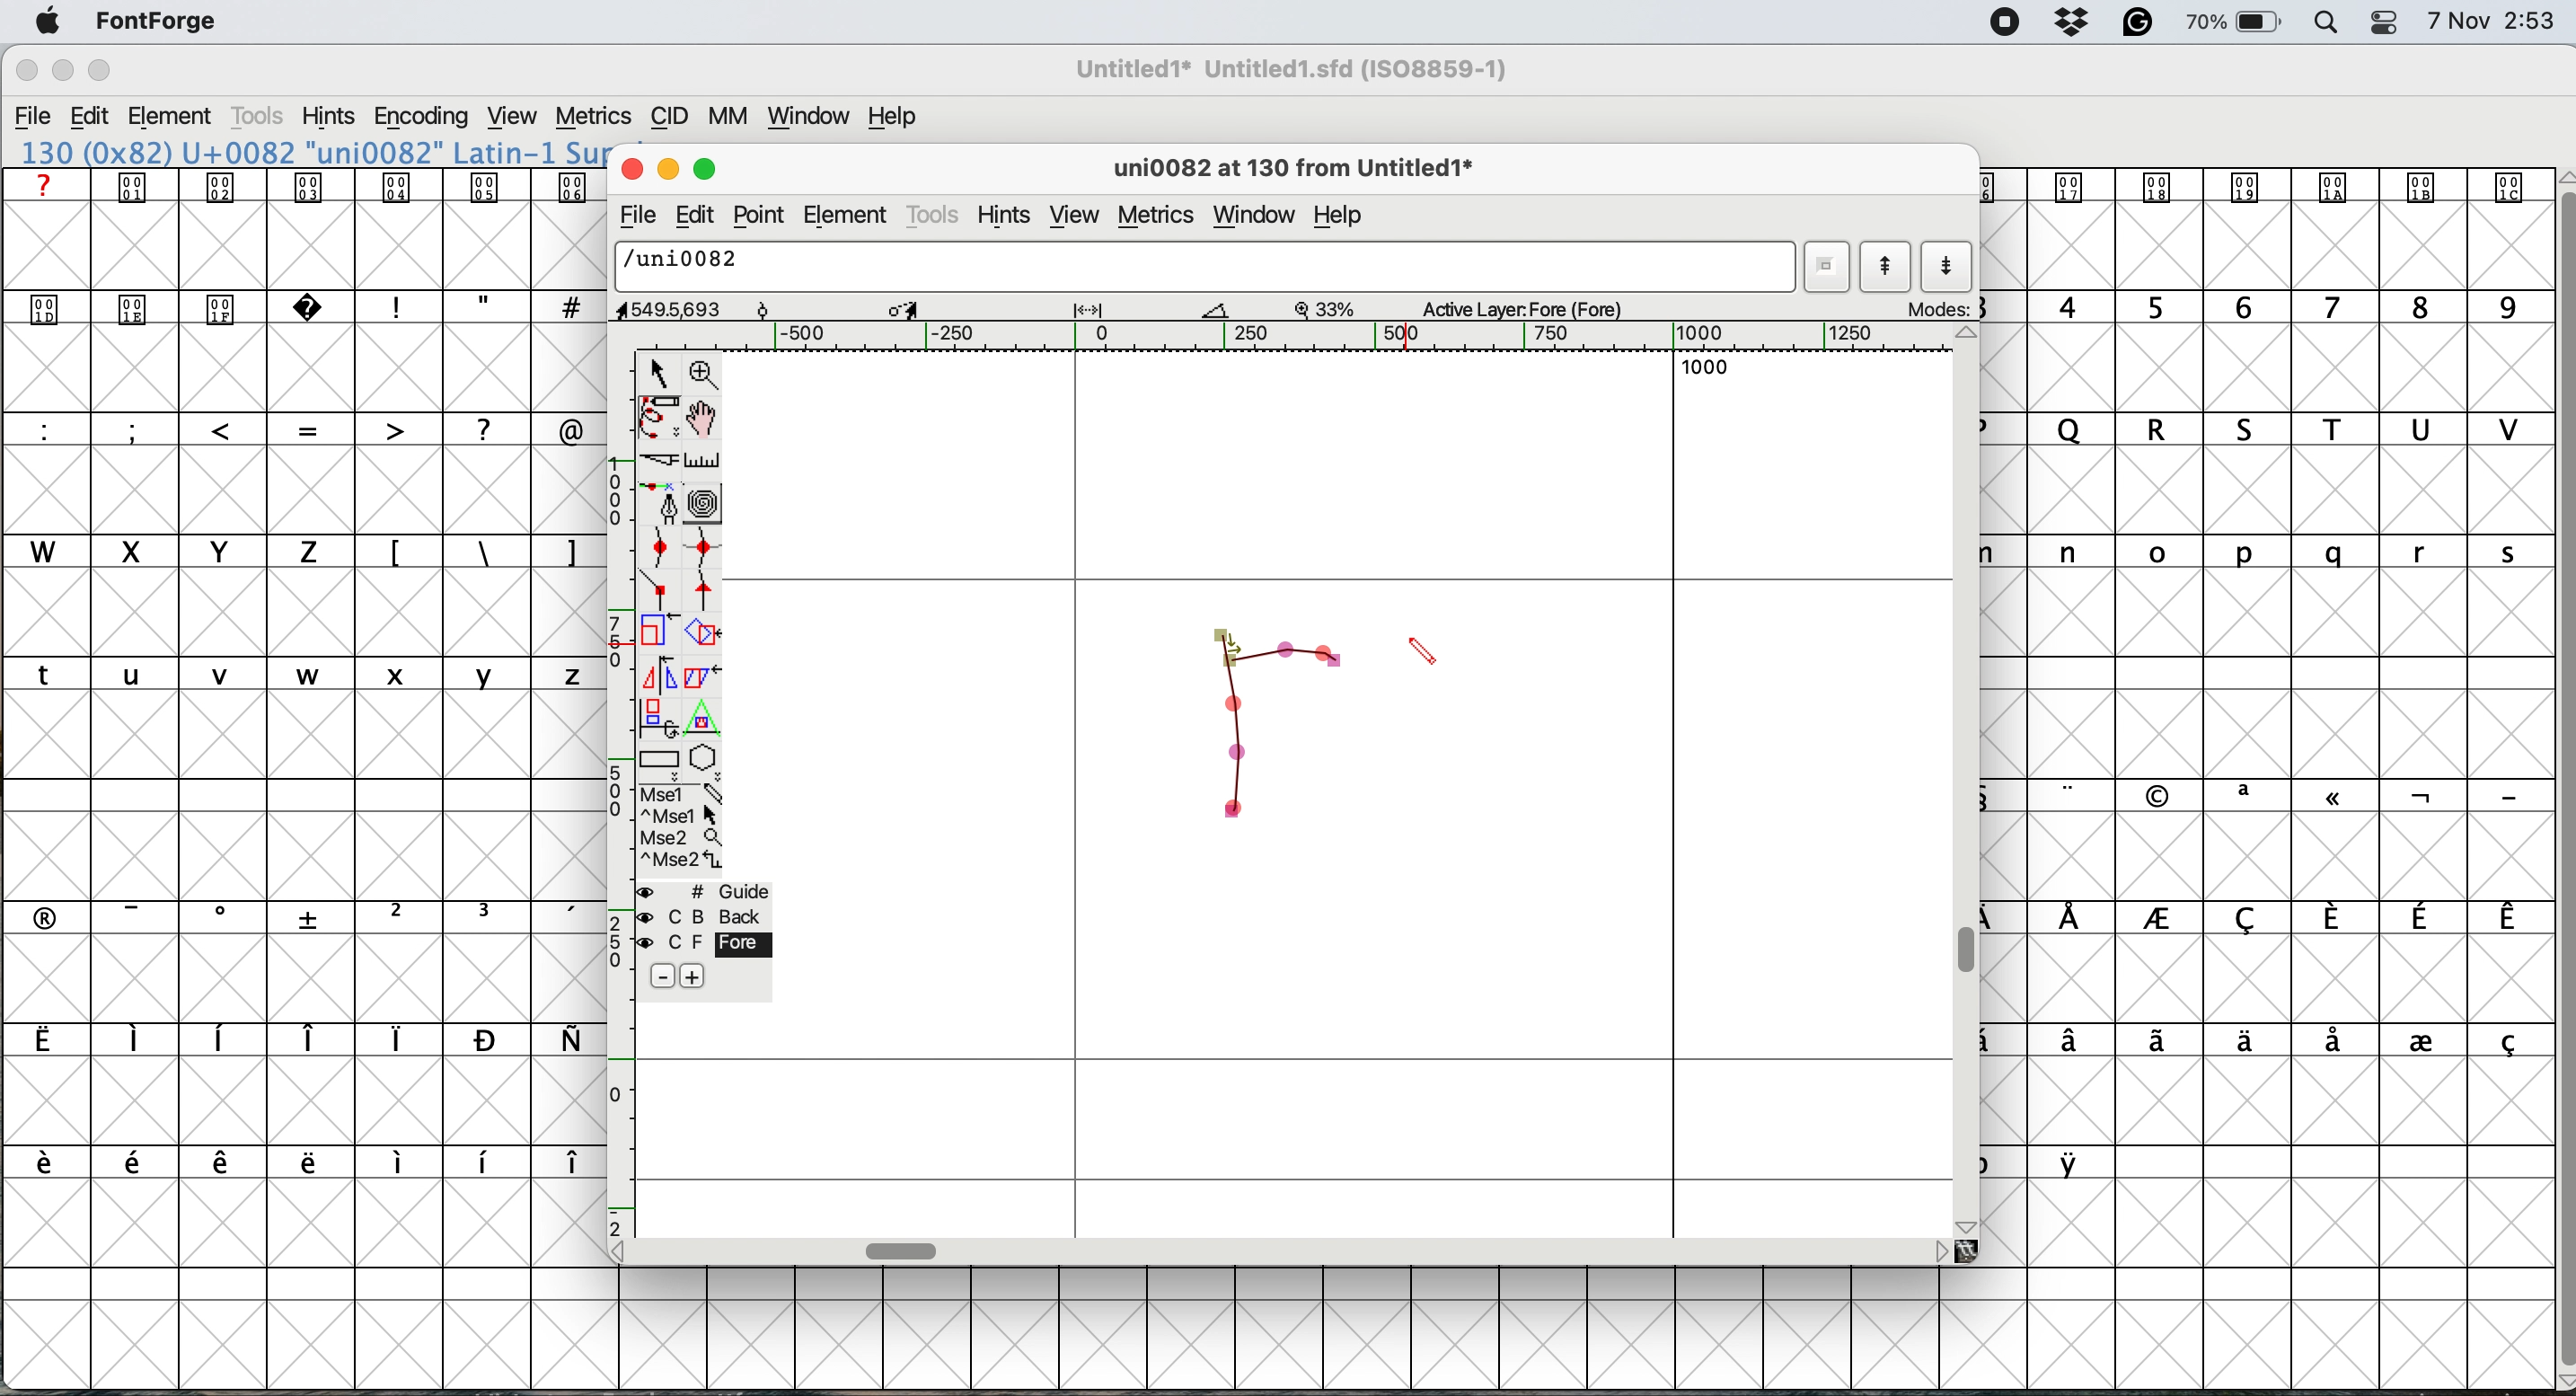  I want to click on add a comer point, so click(661, 593).